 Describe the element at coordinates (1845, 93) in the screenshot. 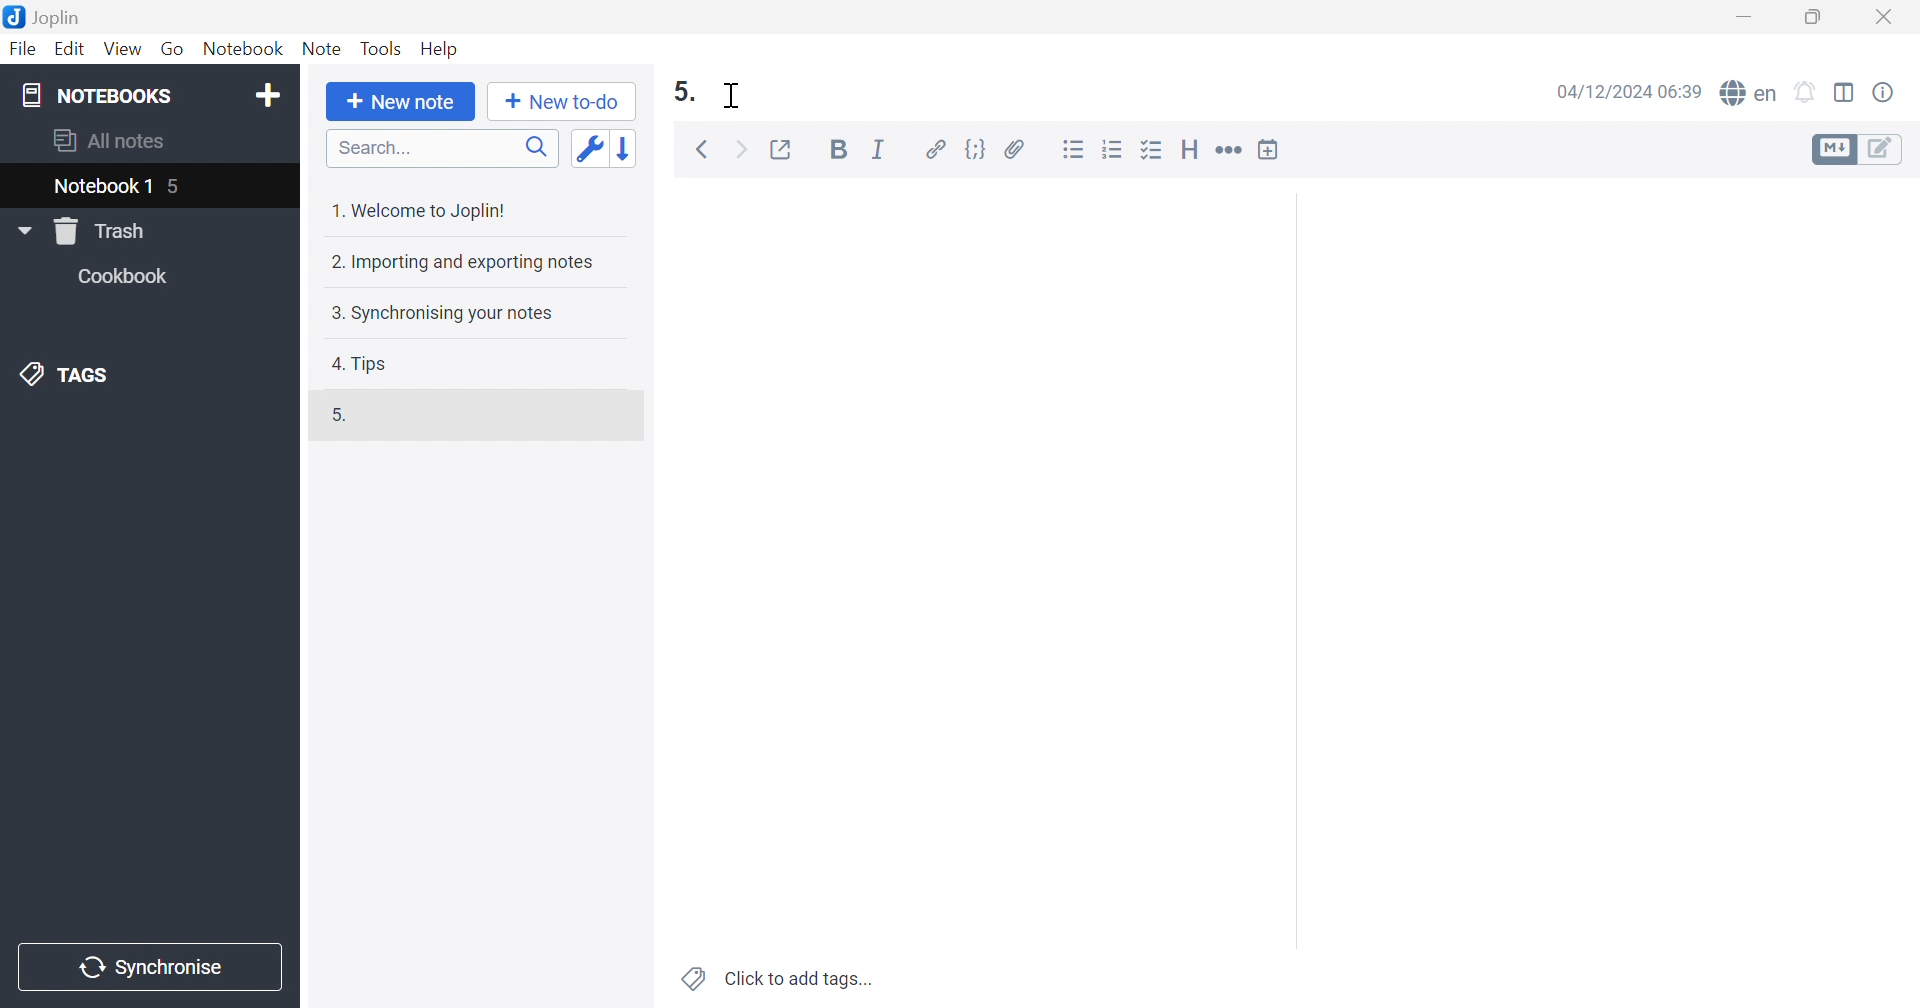

I see `Toggle editor layout` at that location.